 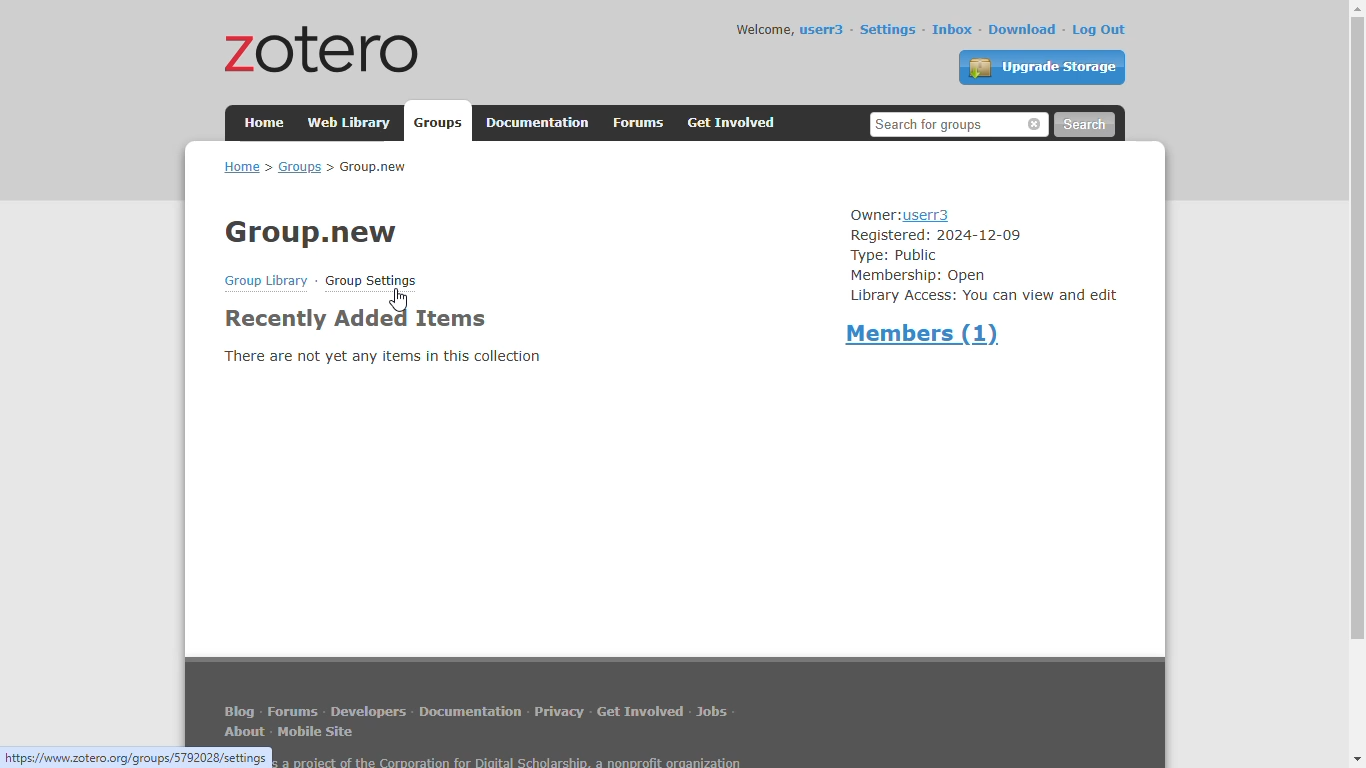 What do you see at coordinates (137, 757) in the screenshot?
I see `link` at bounding box center [137, 757].